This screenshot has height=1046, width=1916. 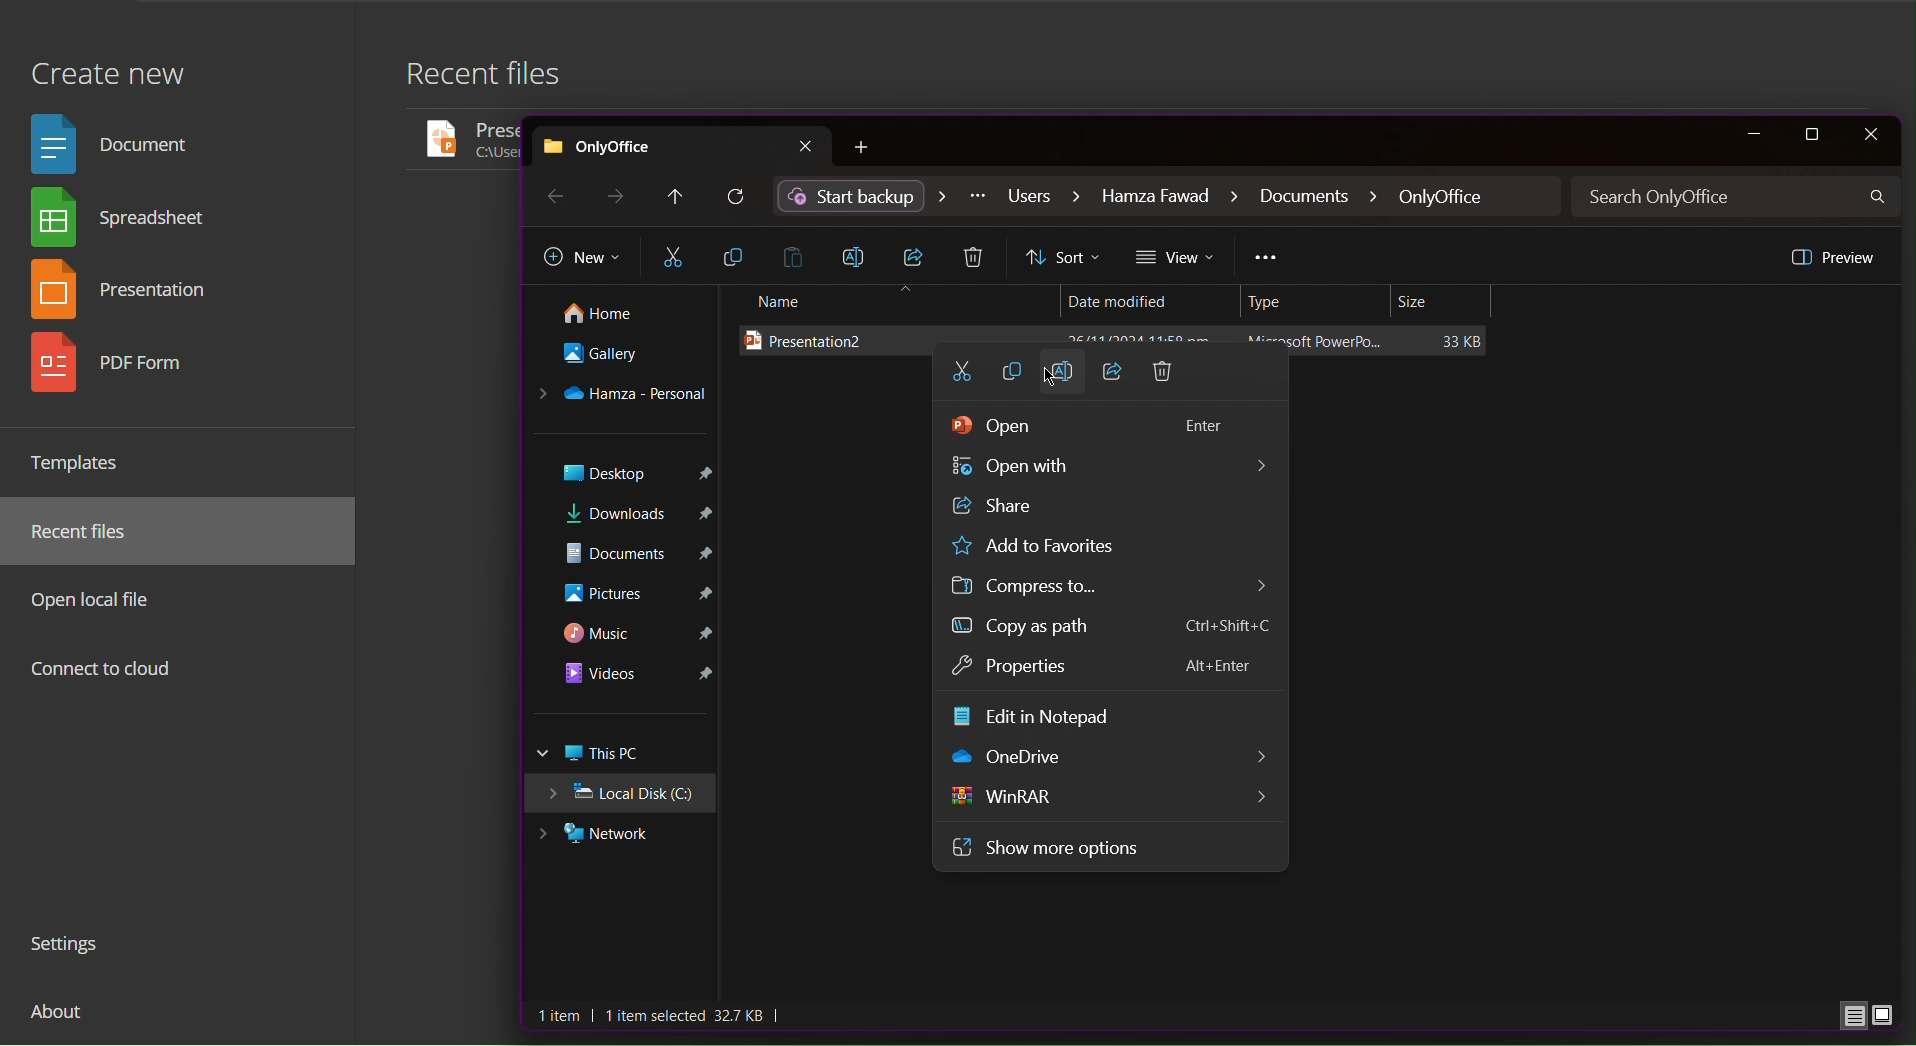 I want to click on Share, so click(x=918, y=257).